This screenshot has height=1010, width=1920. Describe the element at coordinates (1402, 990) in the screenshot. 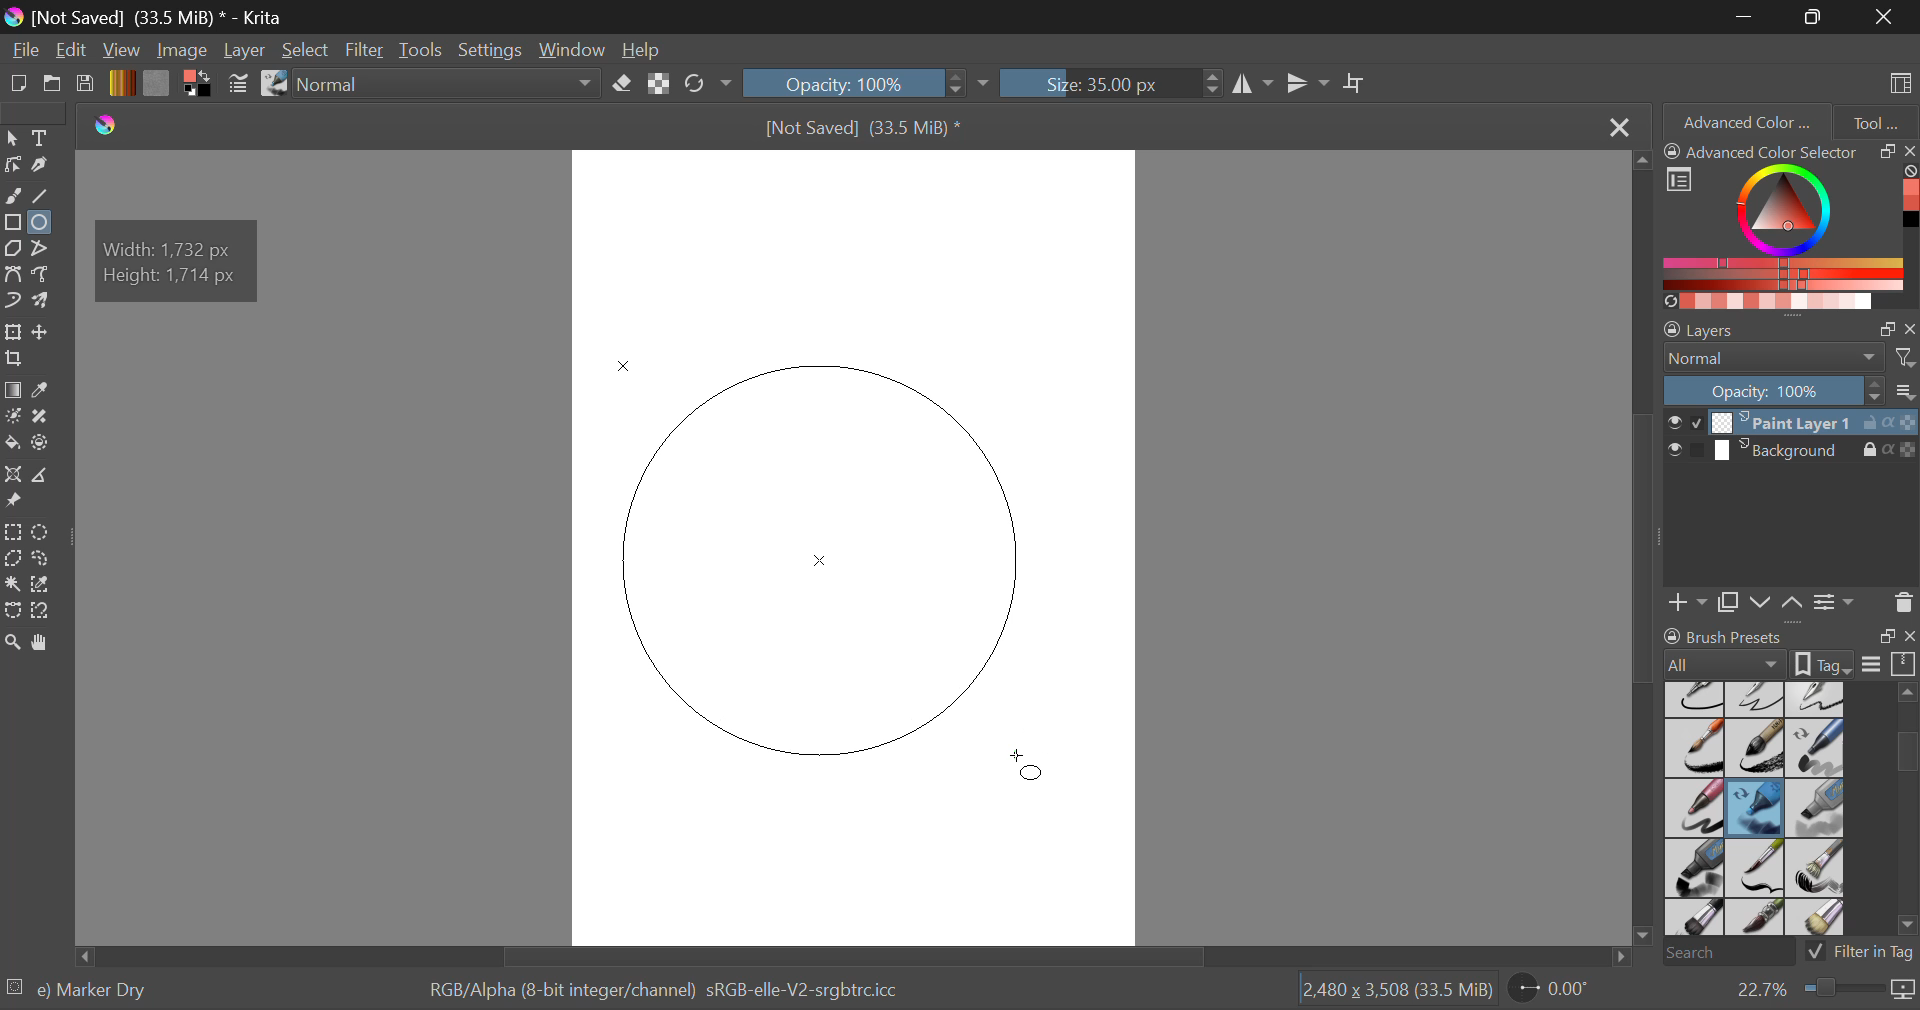

I see `Page Dimensions` at that location.